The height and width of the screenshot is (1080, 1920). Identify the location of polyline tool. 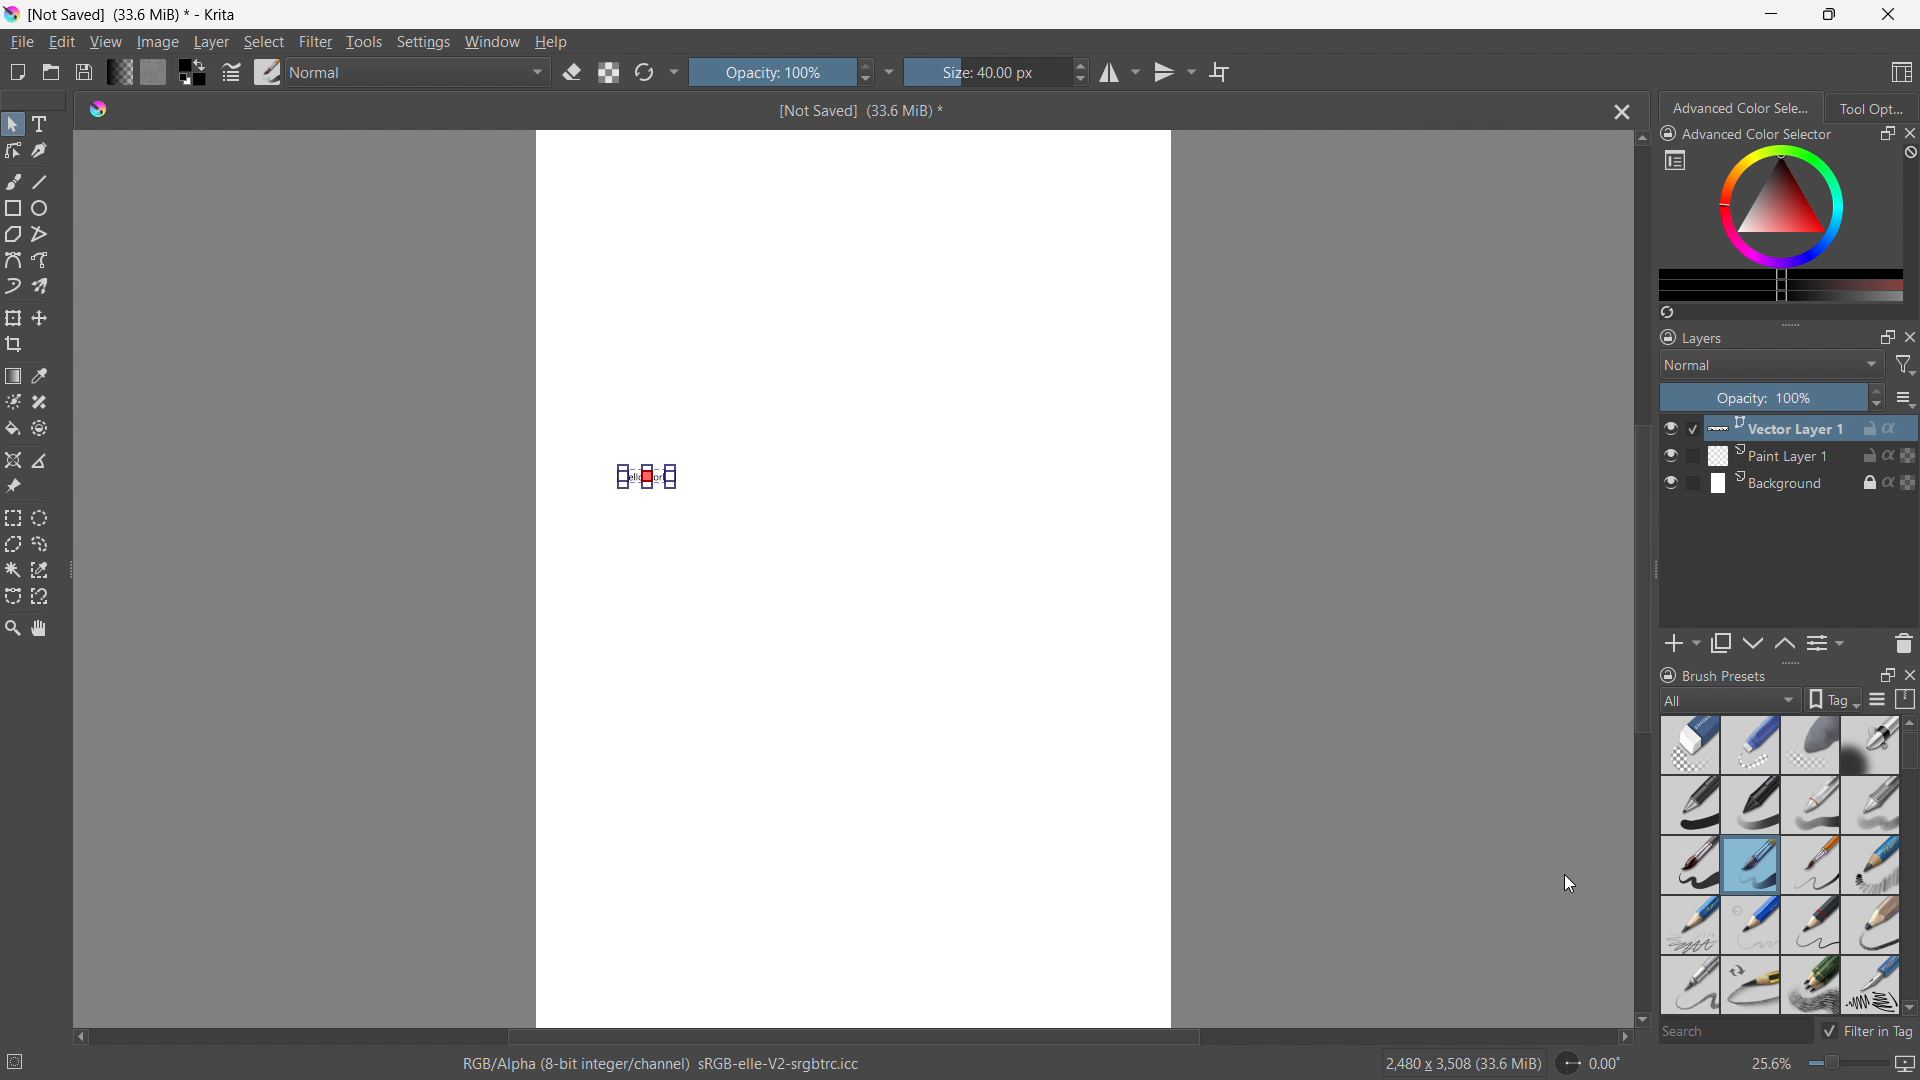
(39, 236).